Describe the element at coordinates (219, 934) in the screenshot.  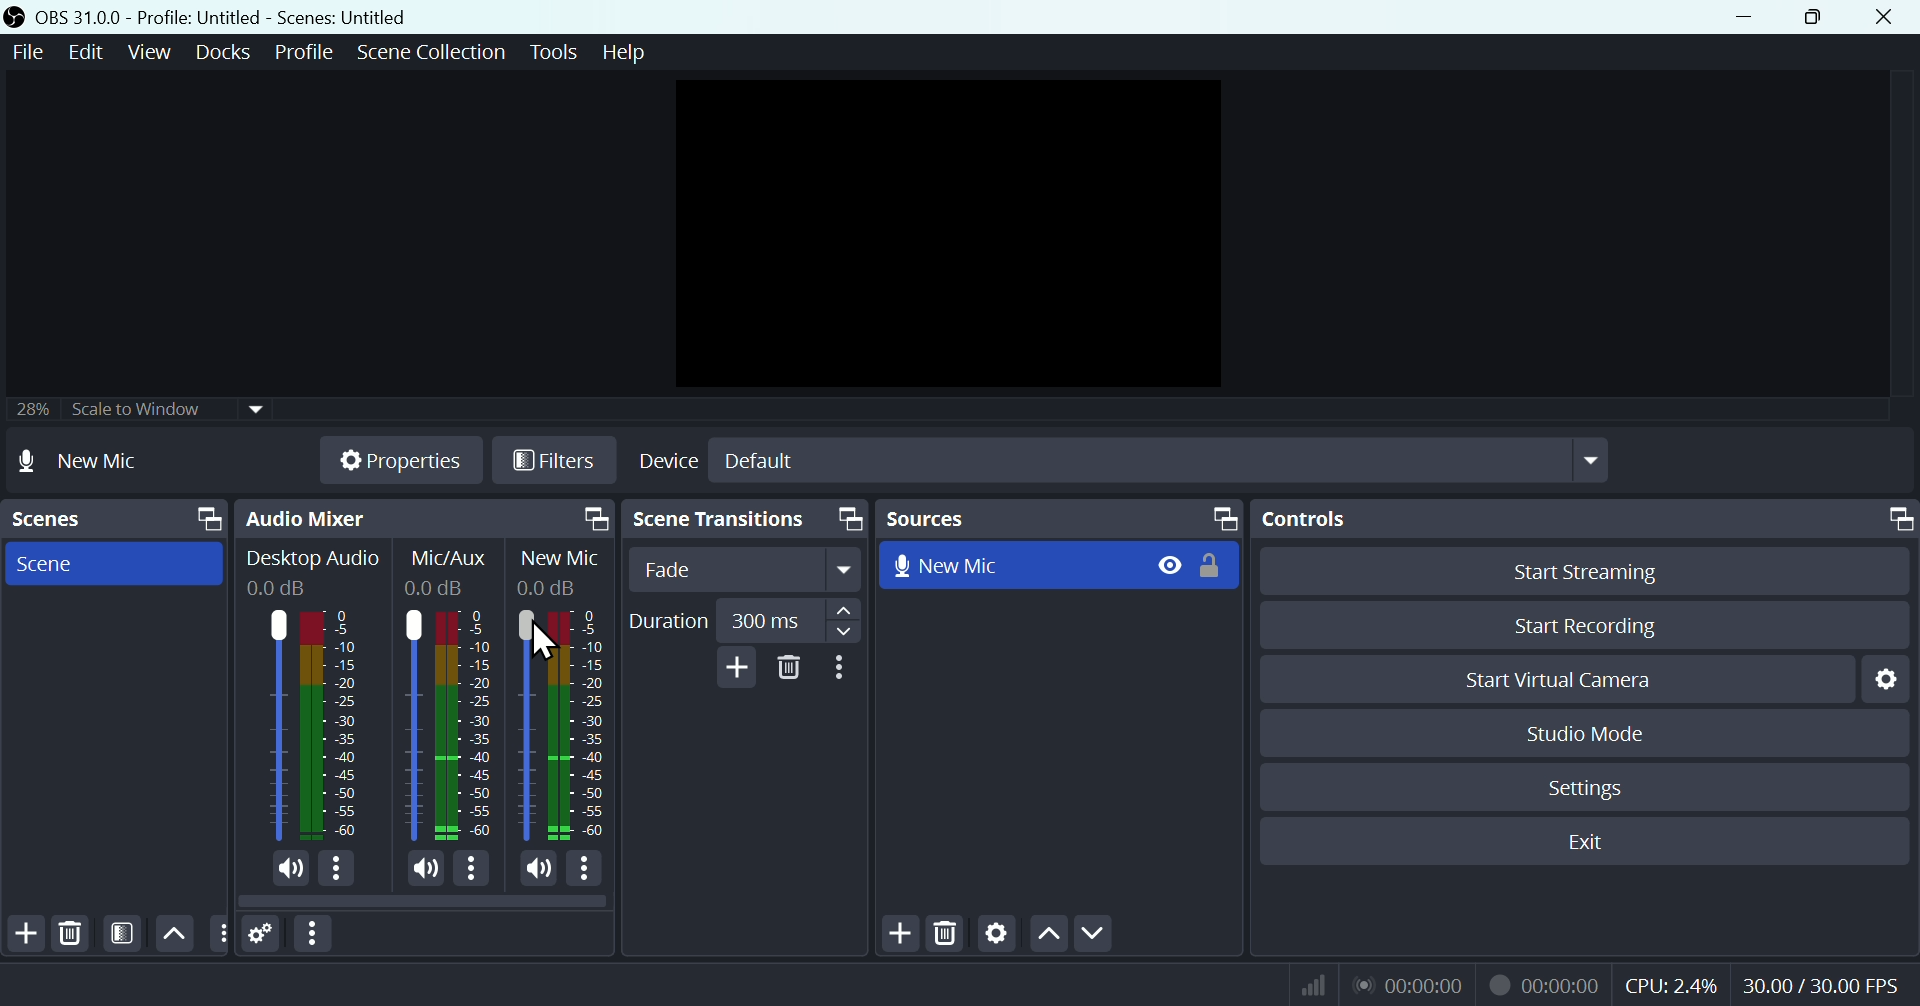
I see `` at that location.